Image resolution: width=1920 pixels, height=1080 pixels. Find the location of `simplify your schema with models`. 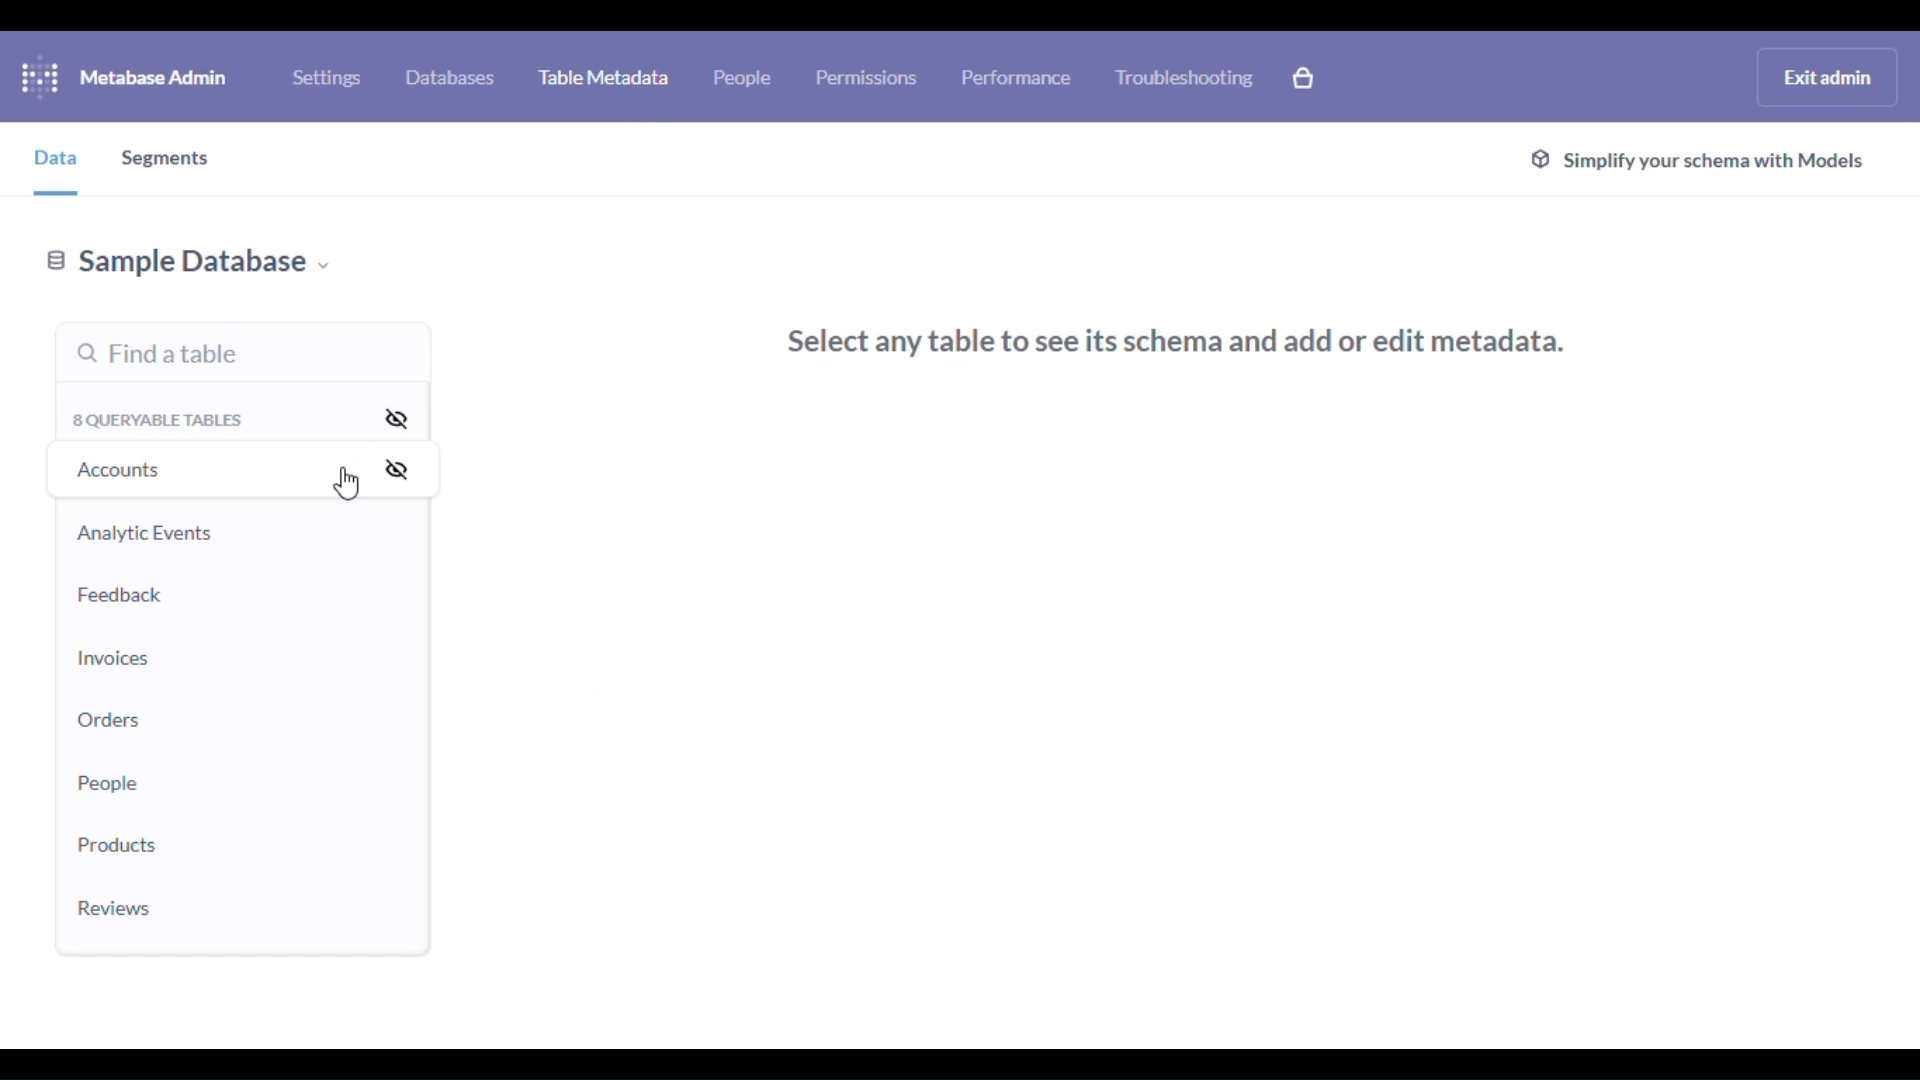

simplify your schema with models is located at coordinates (1696, 162).